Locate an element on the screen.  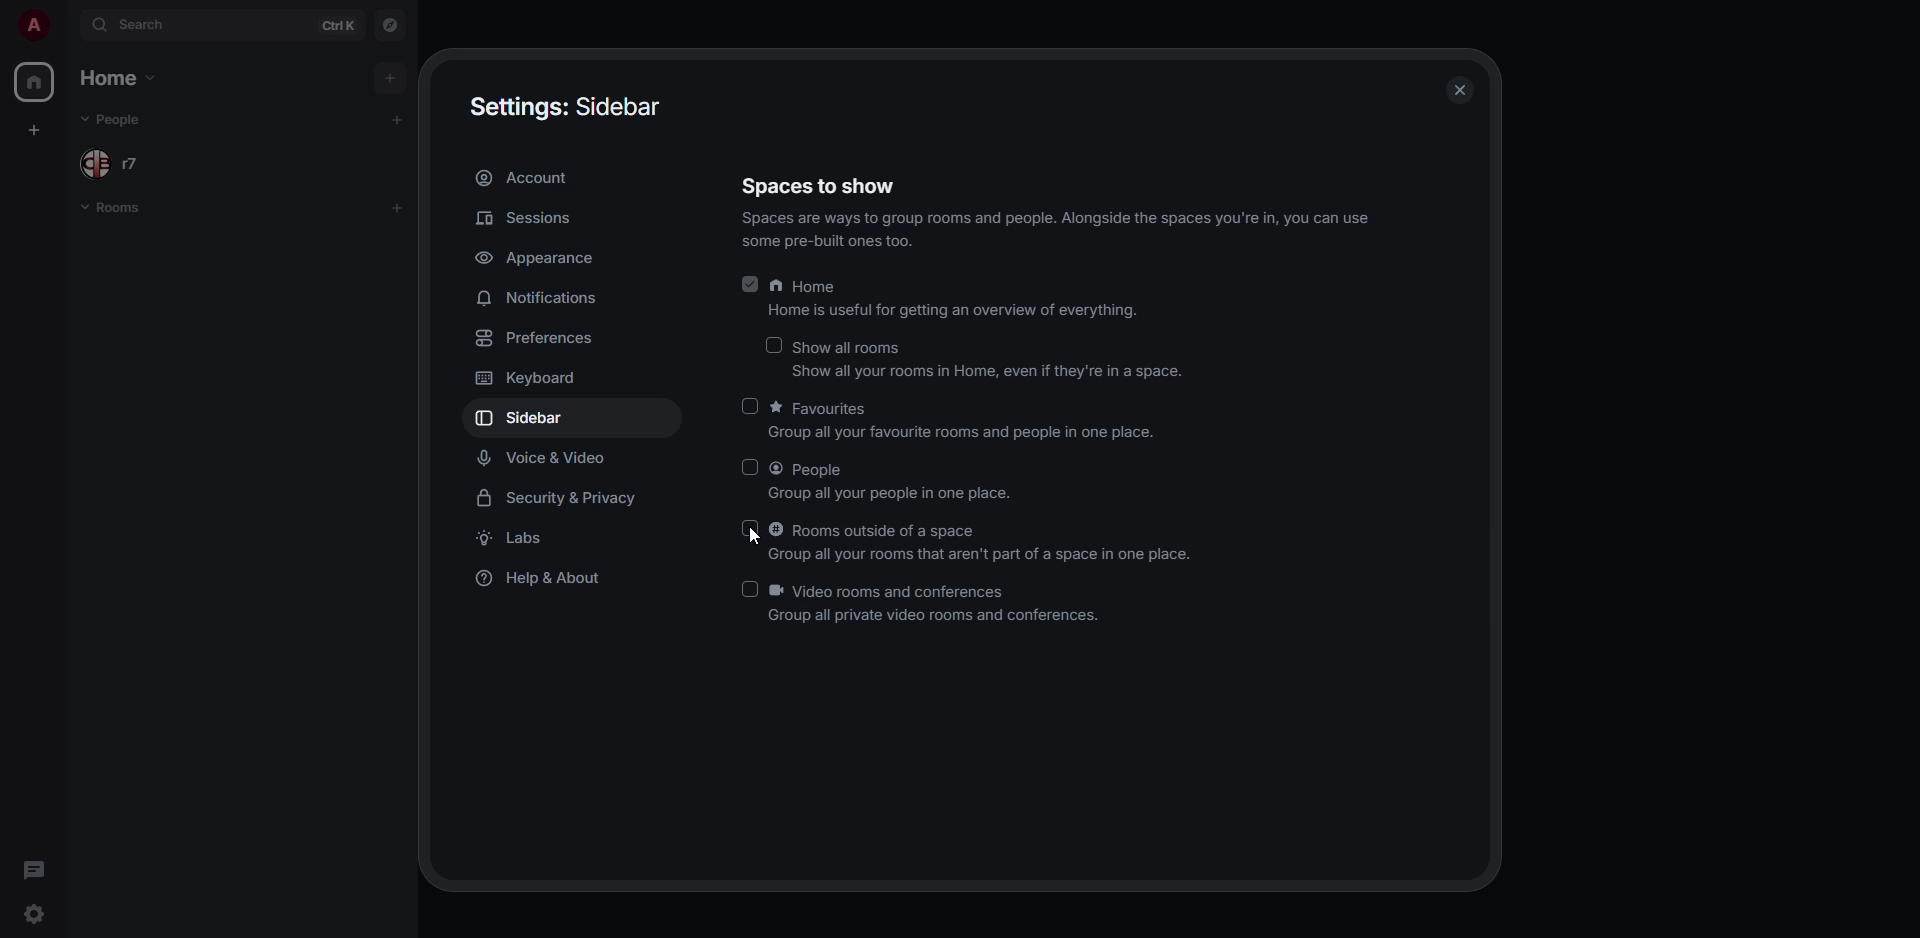
security & privacy is located at coordinates (566, 499).